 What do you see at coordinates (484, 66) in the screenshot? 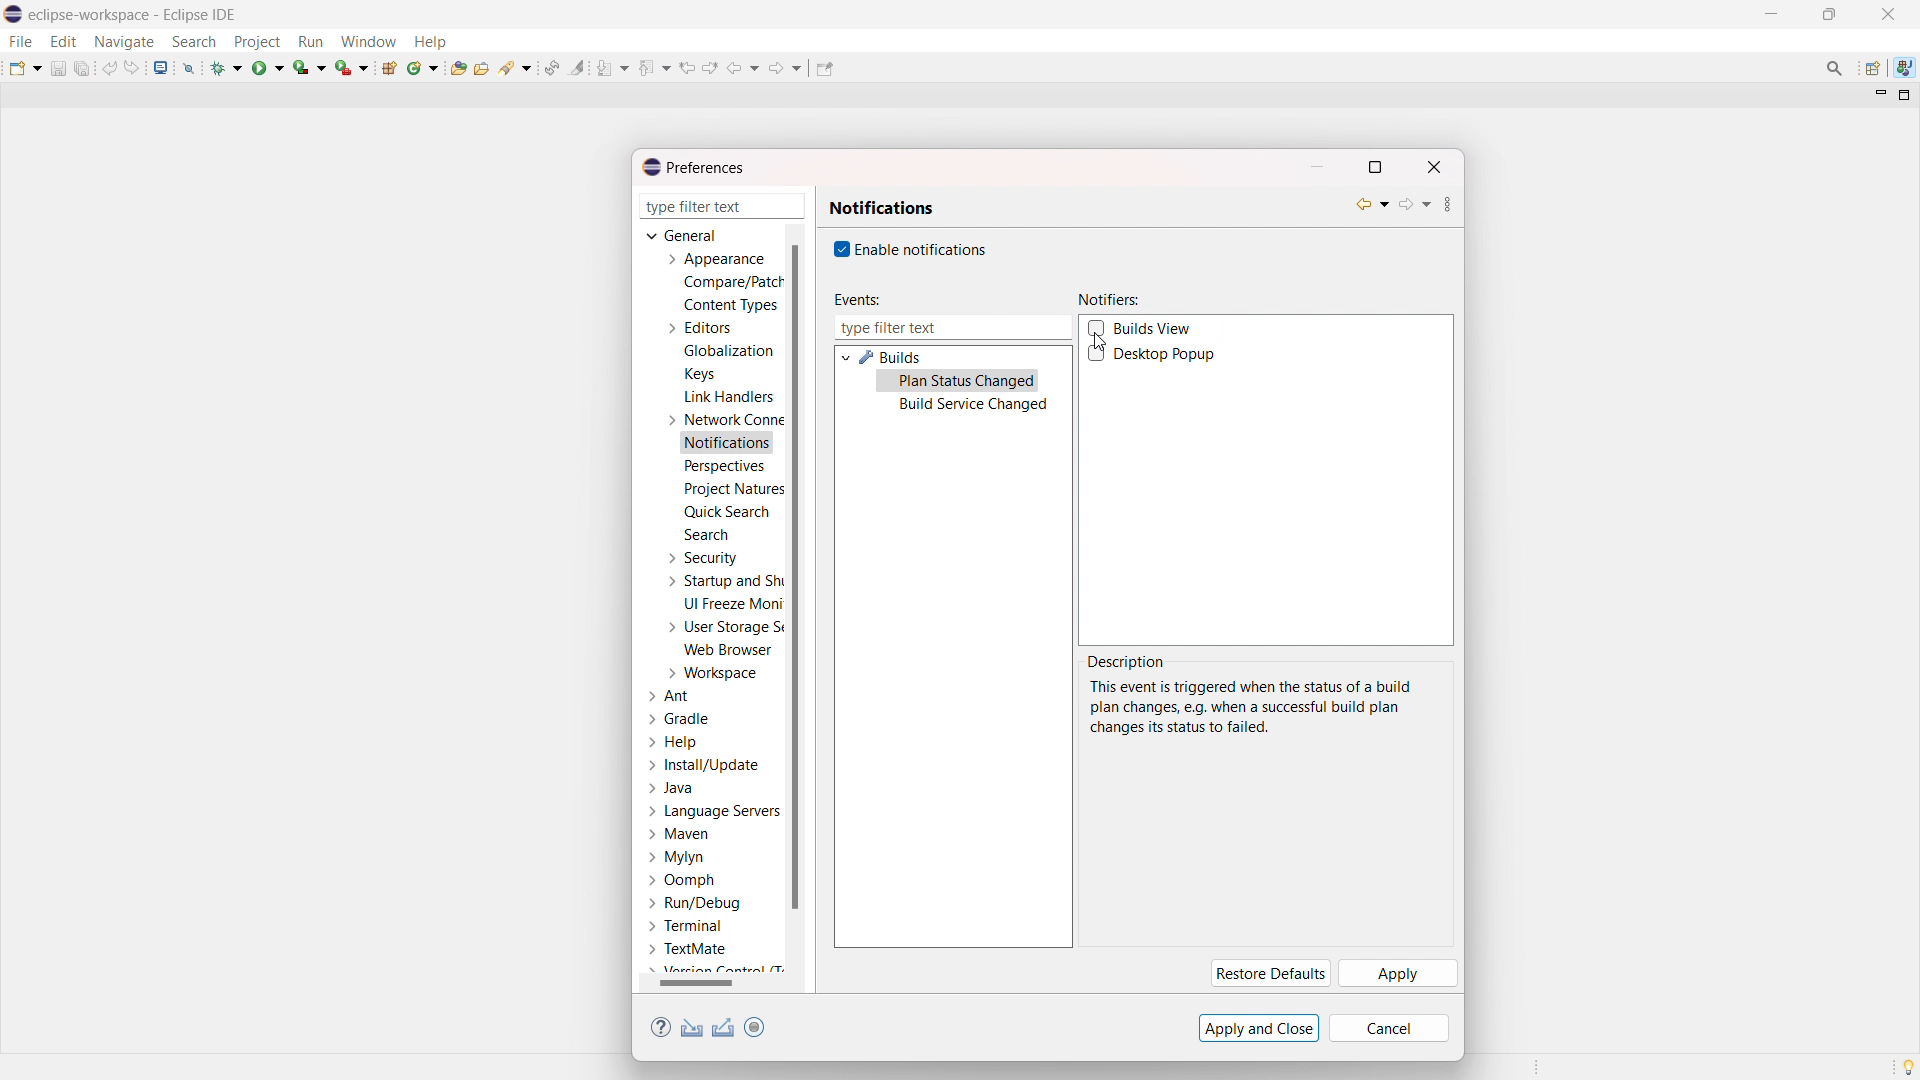
I see `open task` at bounding box center [484, 66].